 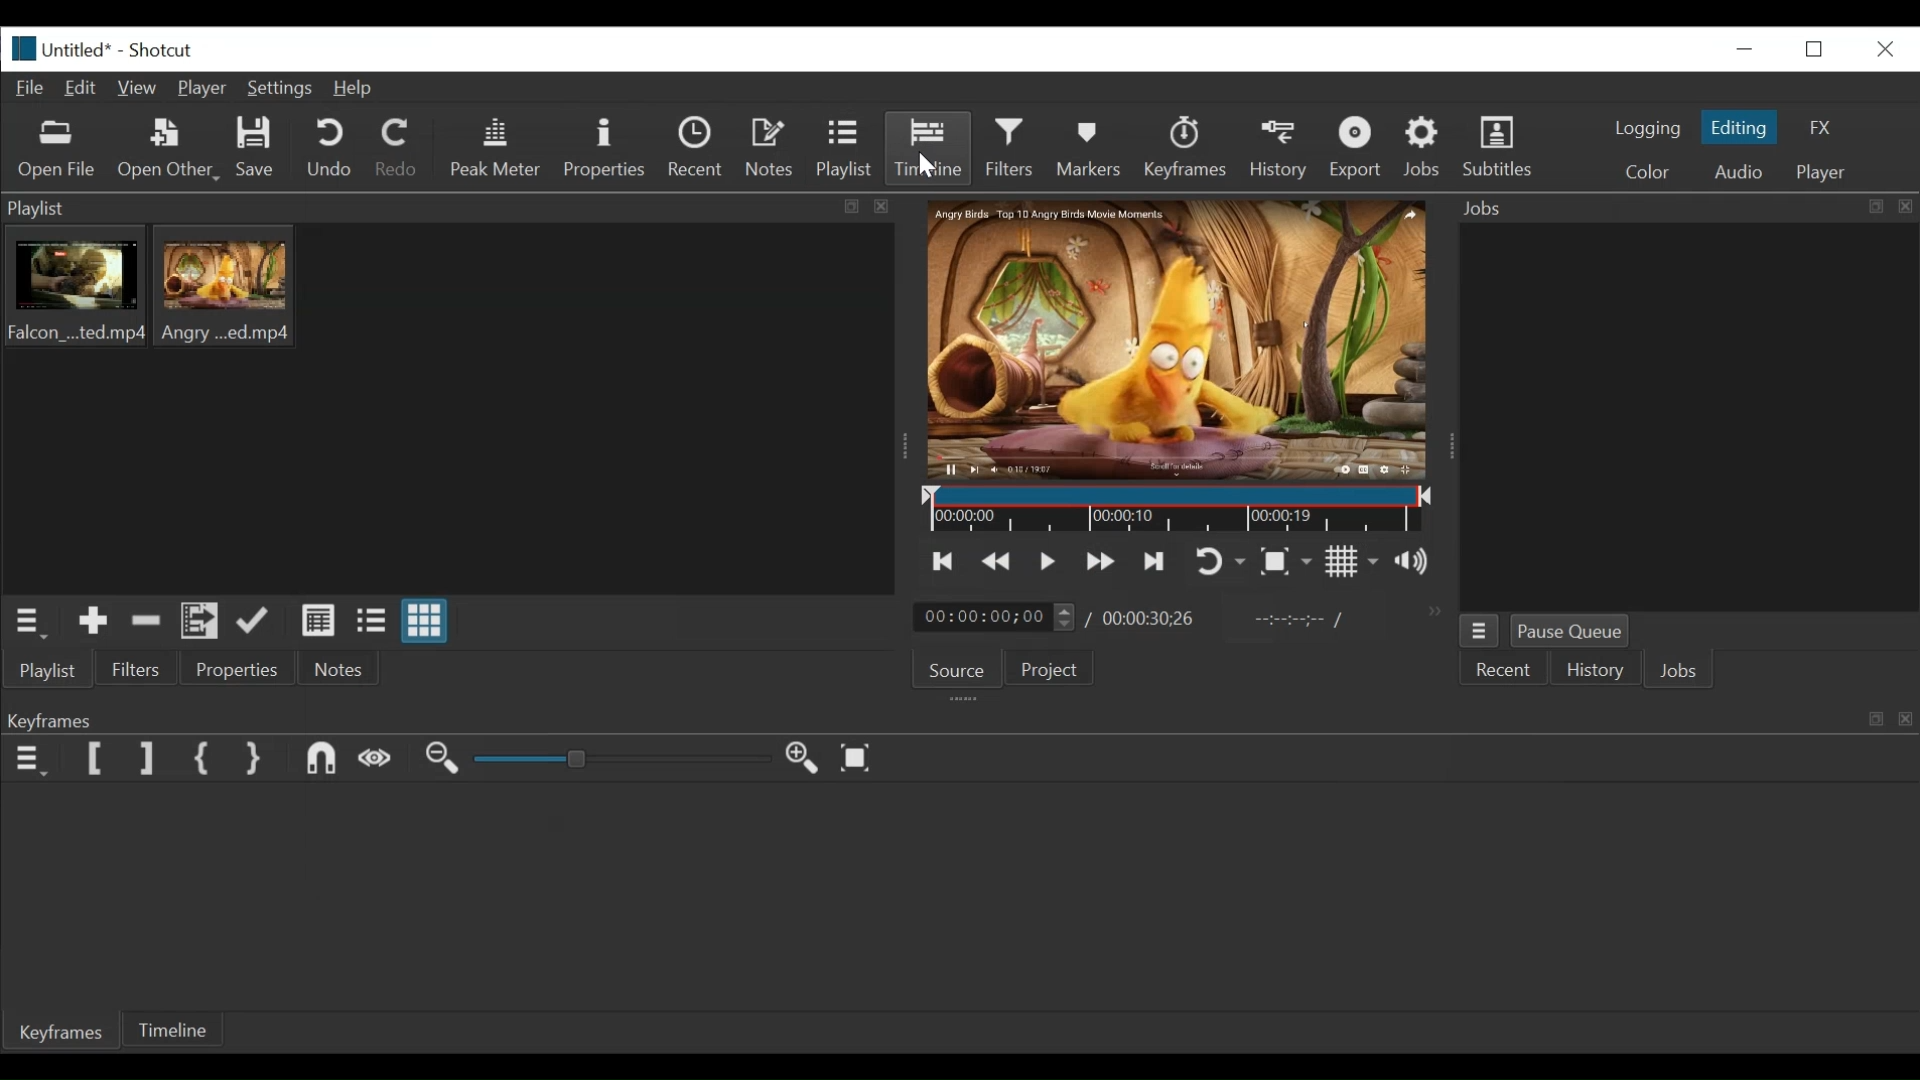 What do you see at coordinates (205, 760) in the screenshot?
I see `Set First Simple Keyframe` at bounding box center [205, 760].